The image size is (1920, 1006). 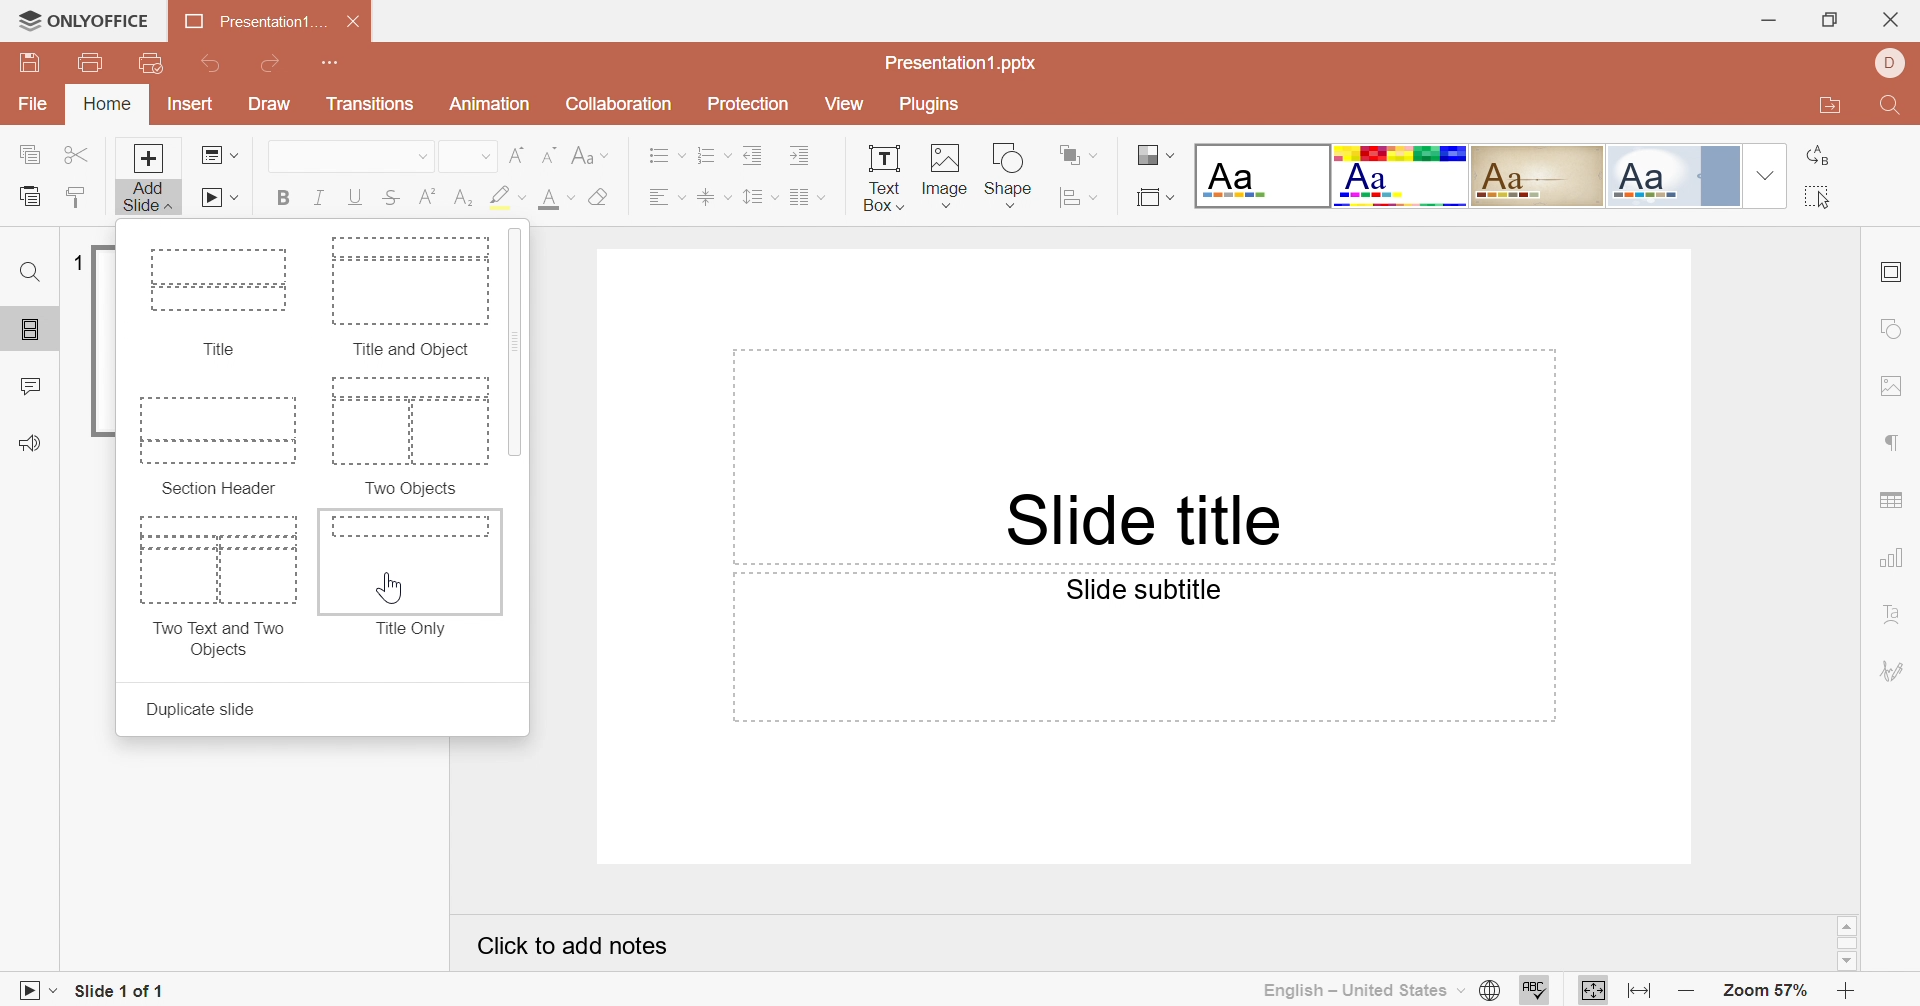 What do you see at coordinates (1890, 444) in the screenshot?
I see `Paragraph settings` at bounding box center [1890, 444].